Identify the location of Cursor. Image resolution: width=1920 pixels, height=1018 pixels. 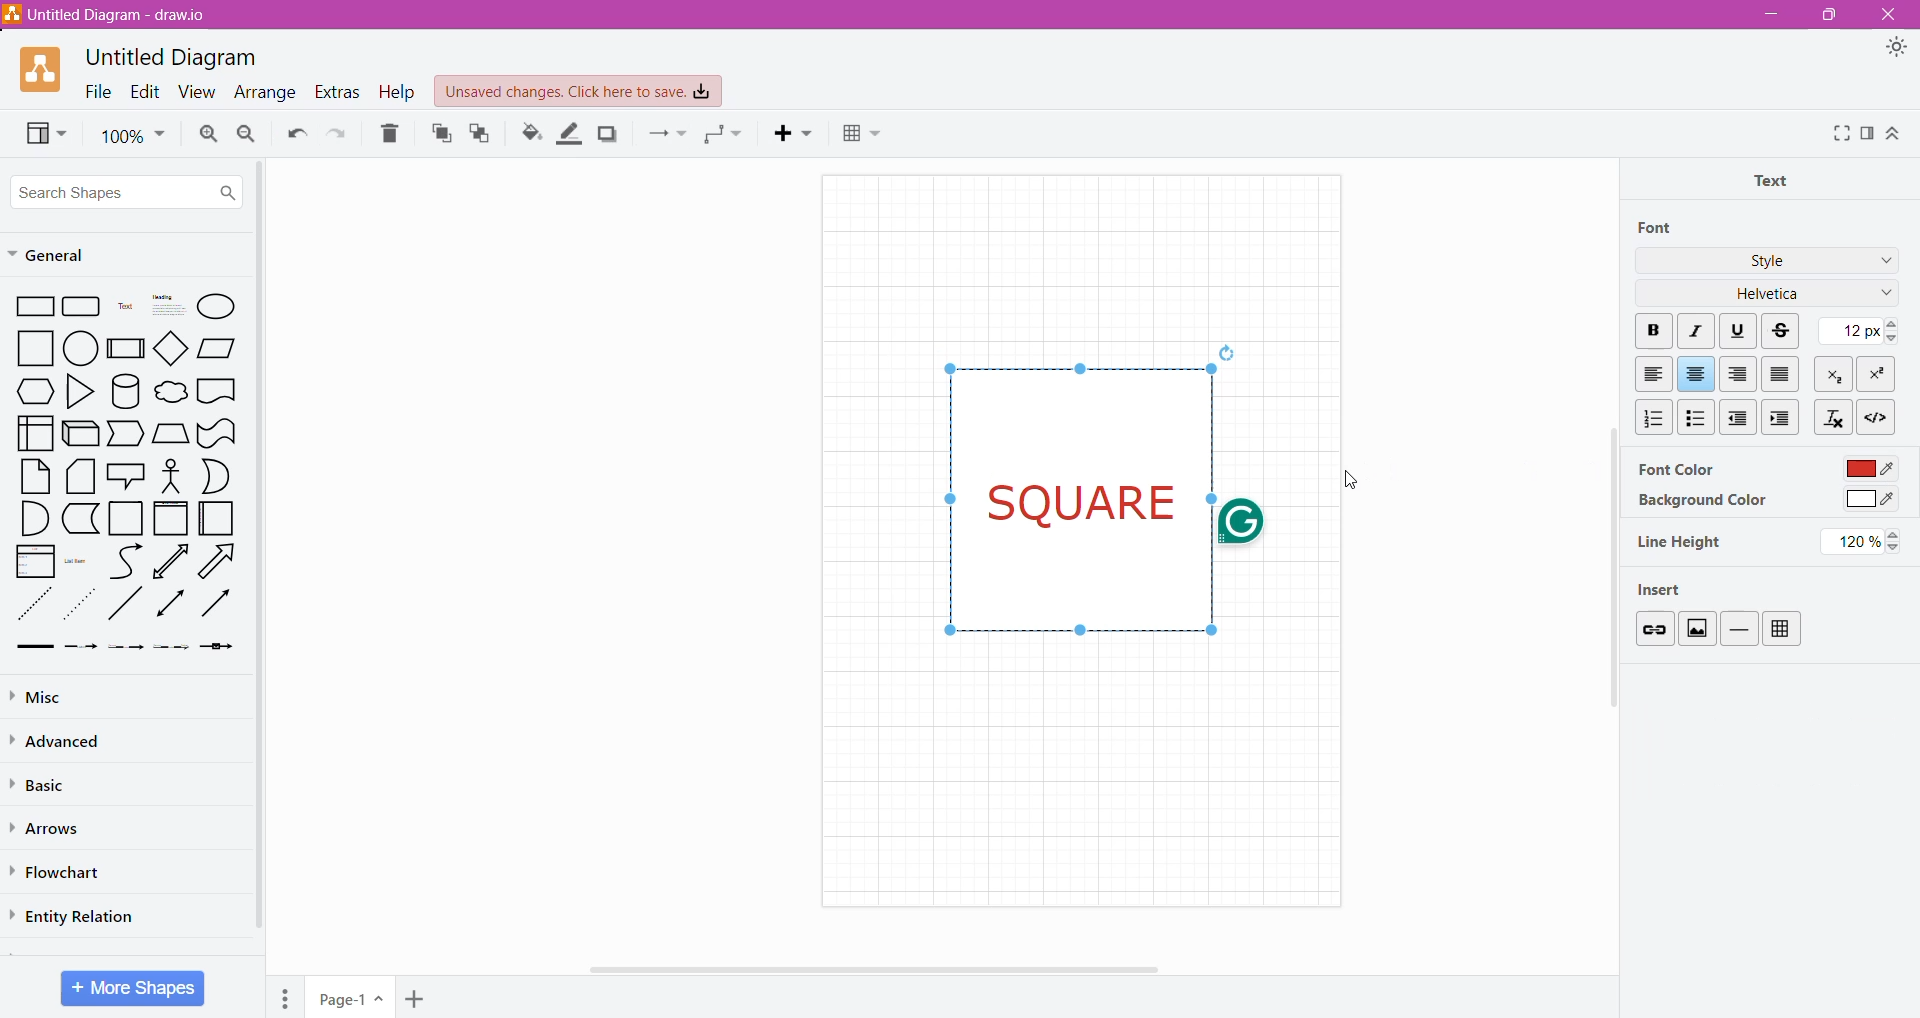
(1355, 480).